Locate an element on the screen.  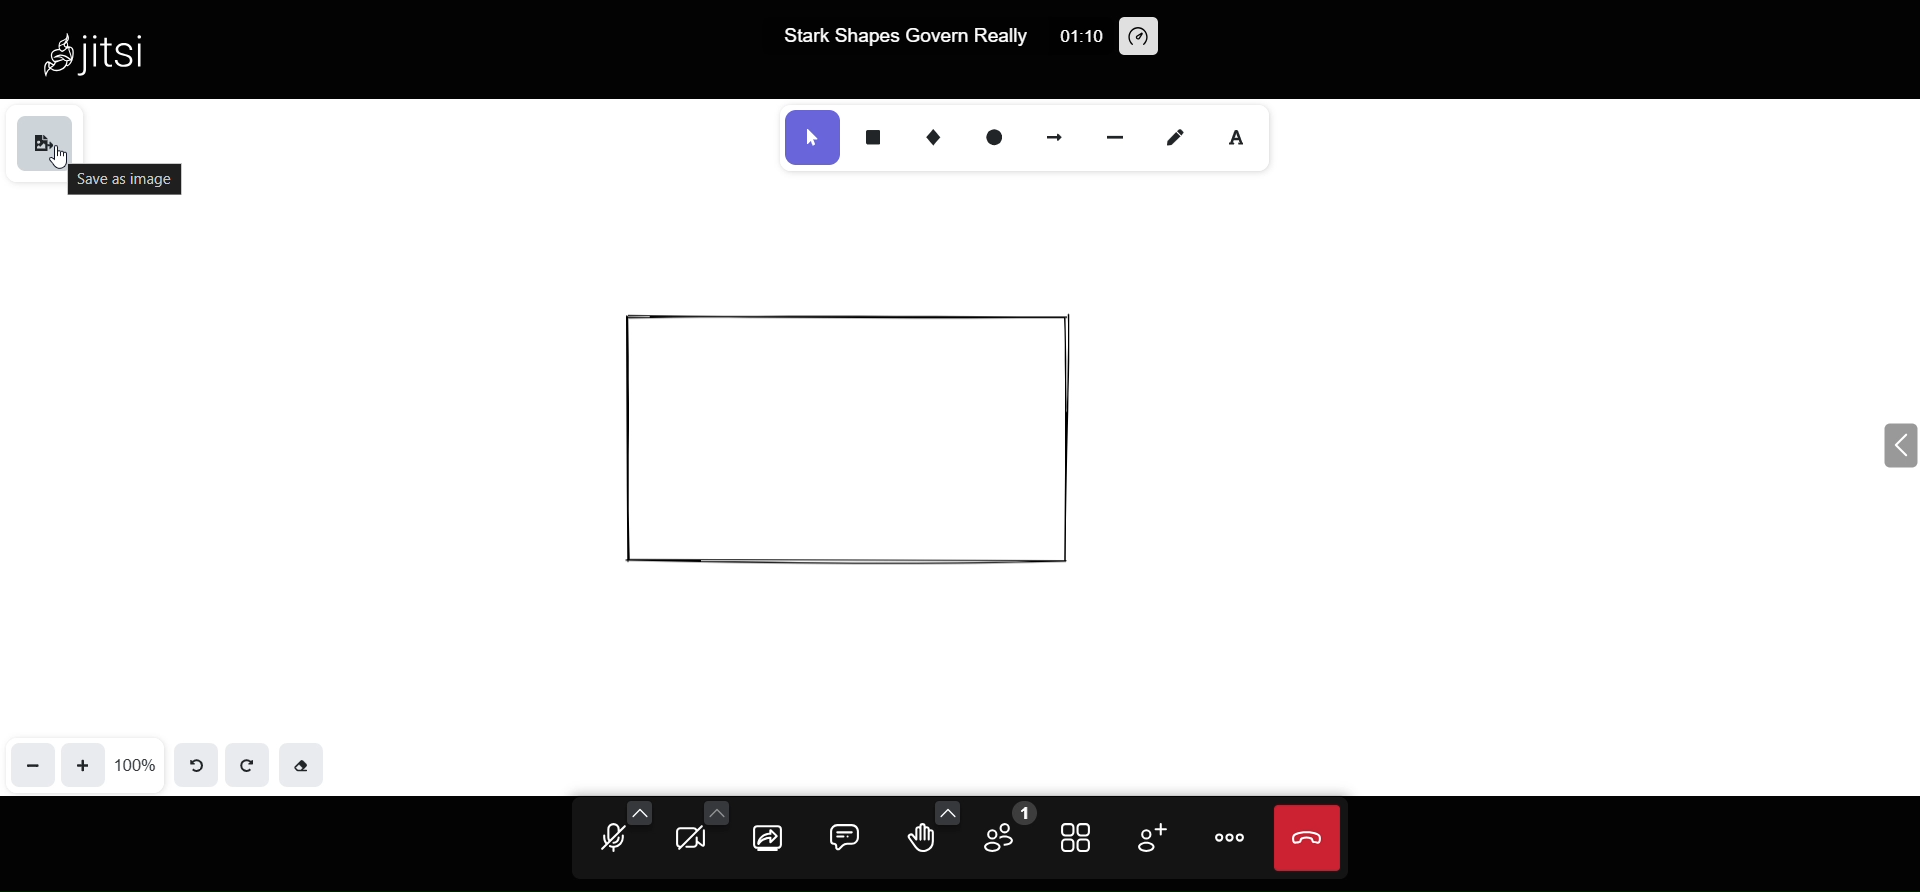
zoom out is located at coordinates (31, 766).